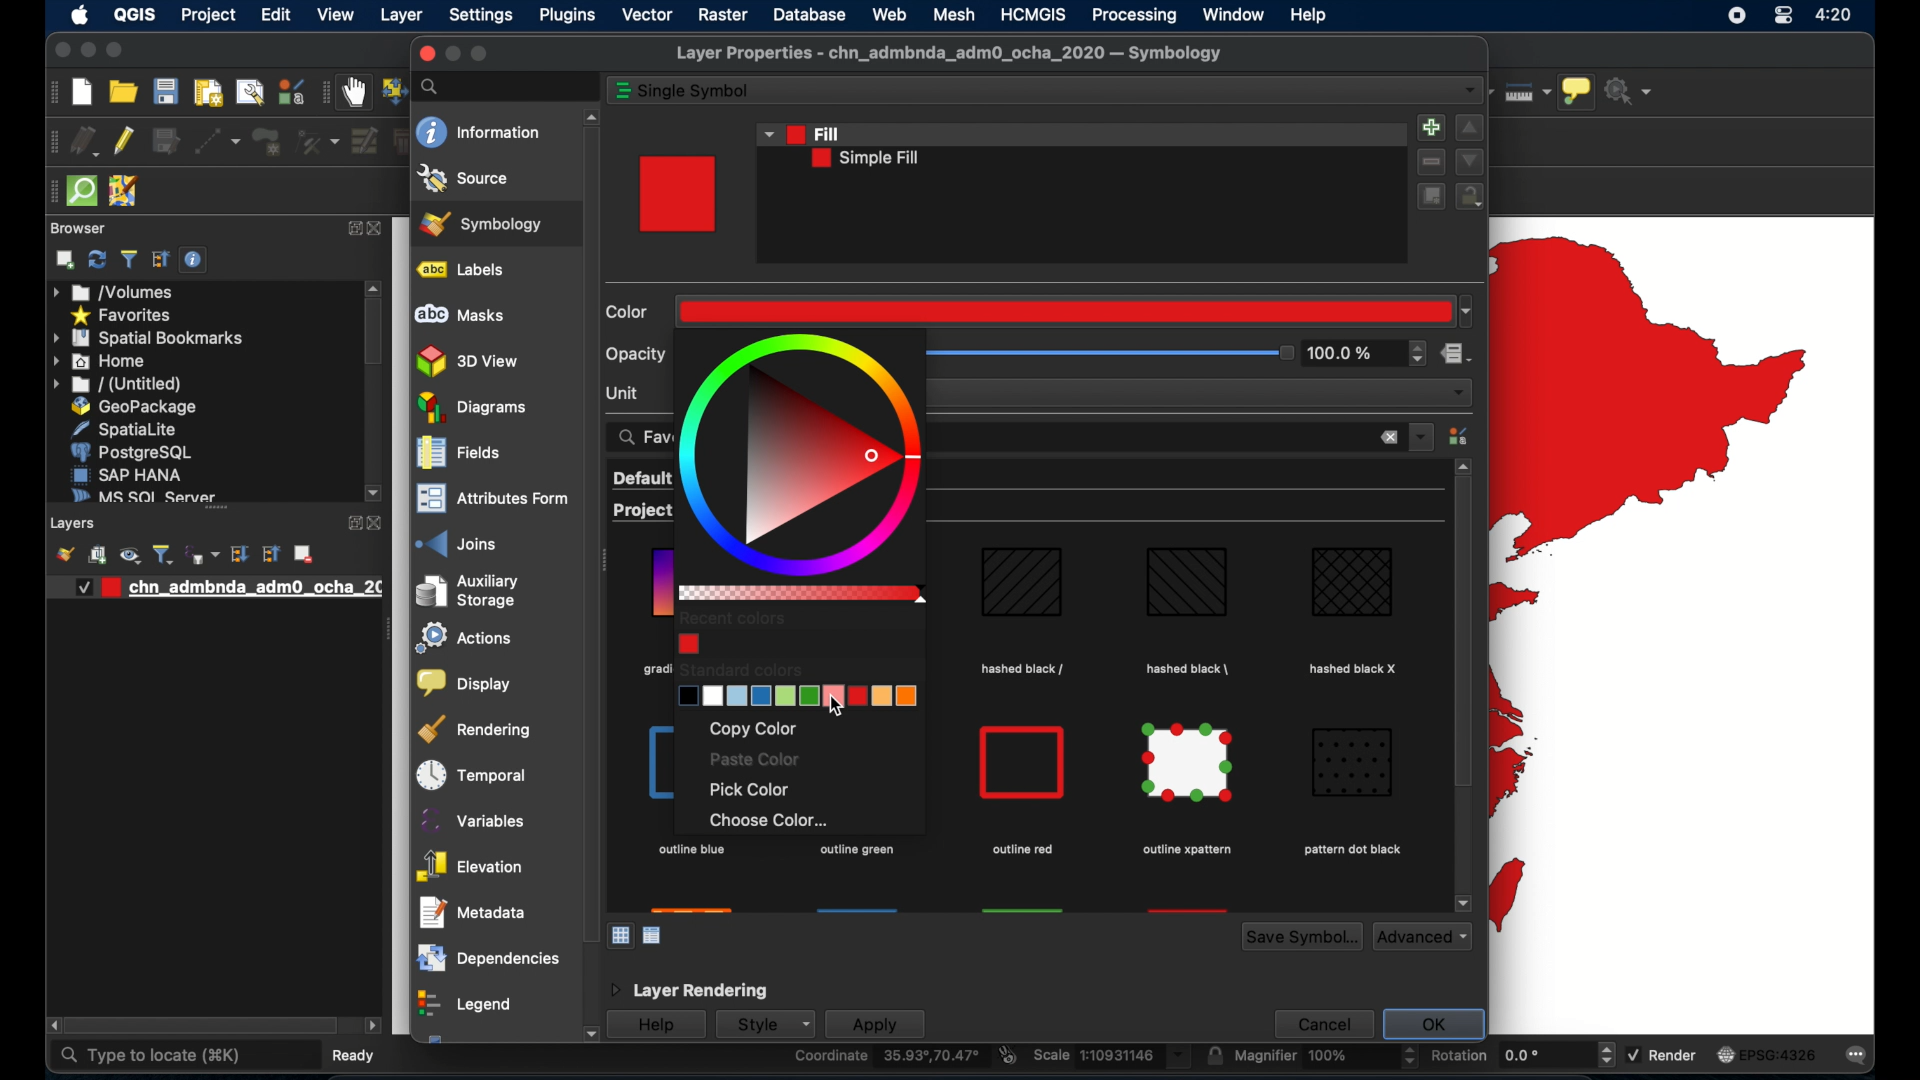 The image size is (1920, 1080). Describe the element at coordinates (697, 91) in the screenshot. I see `single symbol` at that location.